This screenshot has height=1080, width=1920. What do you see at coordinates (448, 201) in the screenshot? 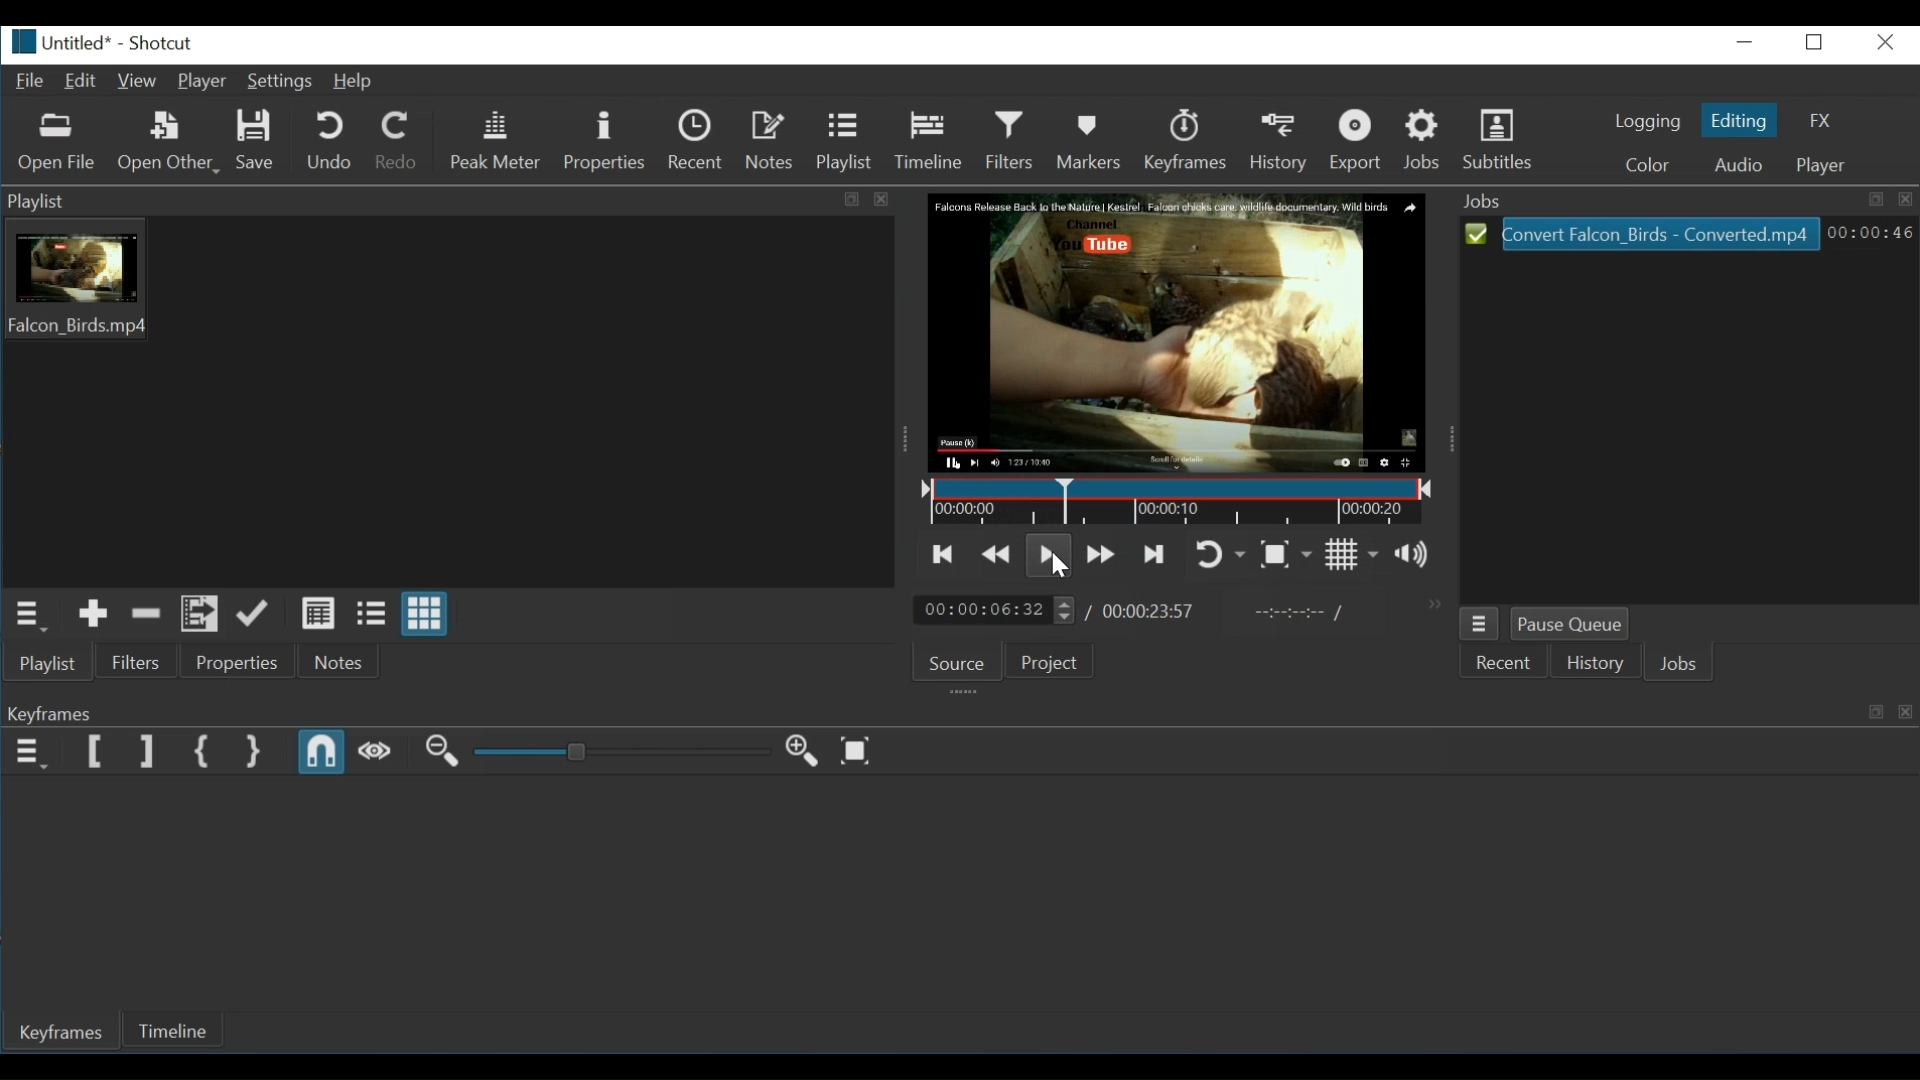
I see `Playlist` at bounding box center [448, 201].